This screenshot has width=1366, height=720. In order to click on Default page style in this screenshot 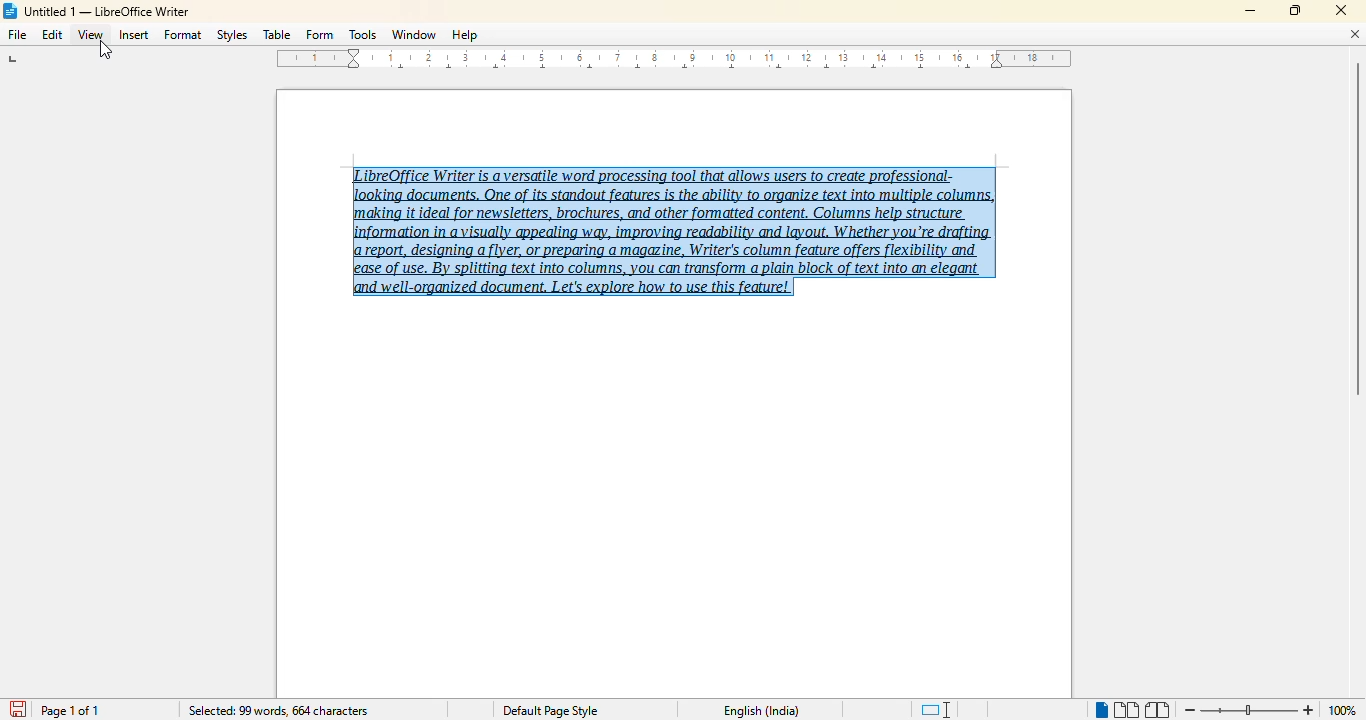, I will do `click(550, 710)`.